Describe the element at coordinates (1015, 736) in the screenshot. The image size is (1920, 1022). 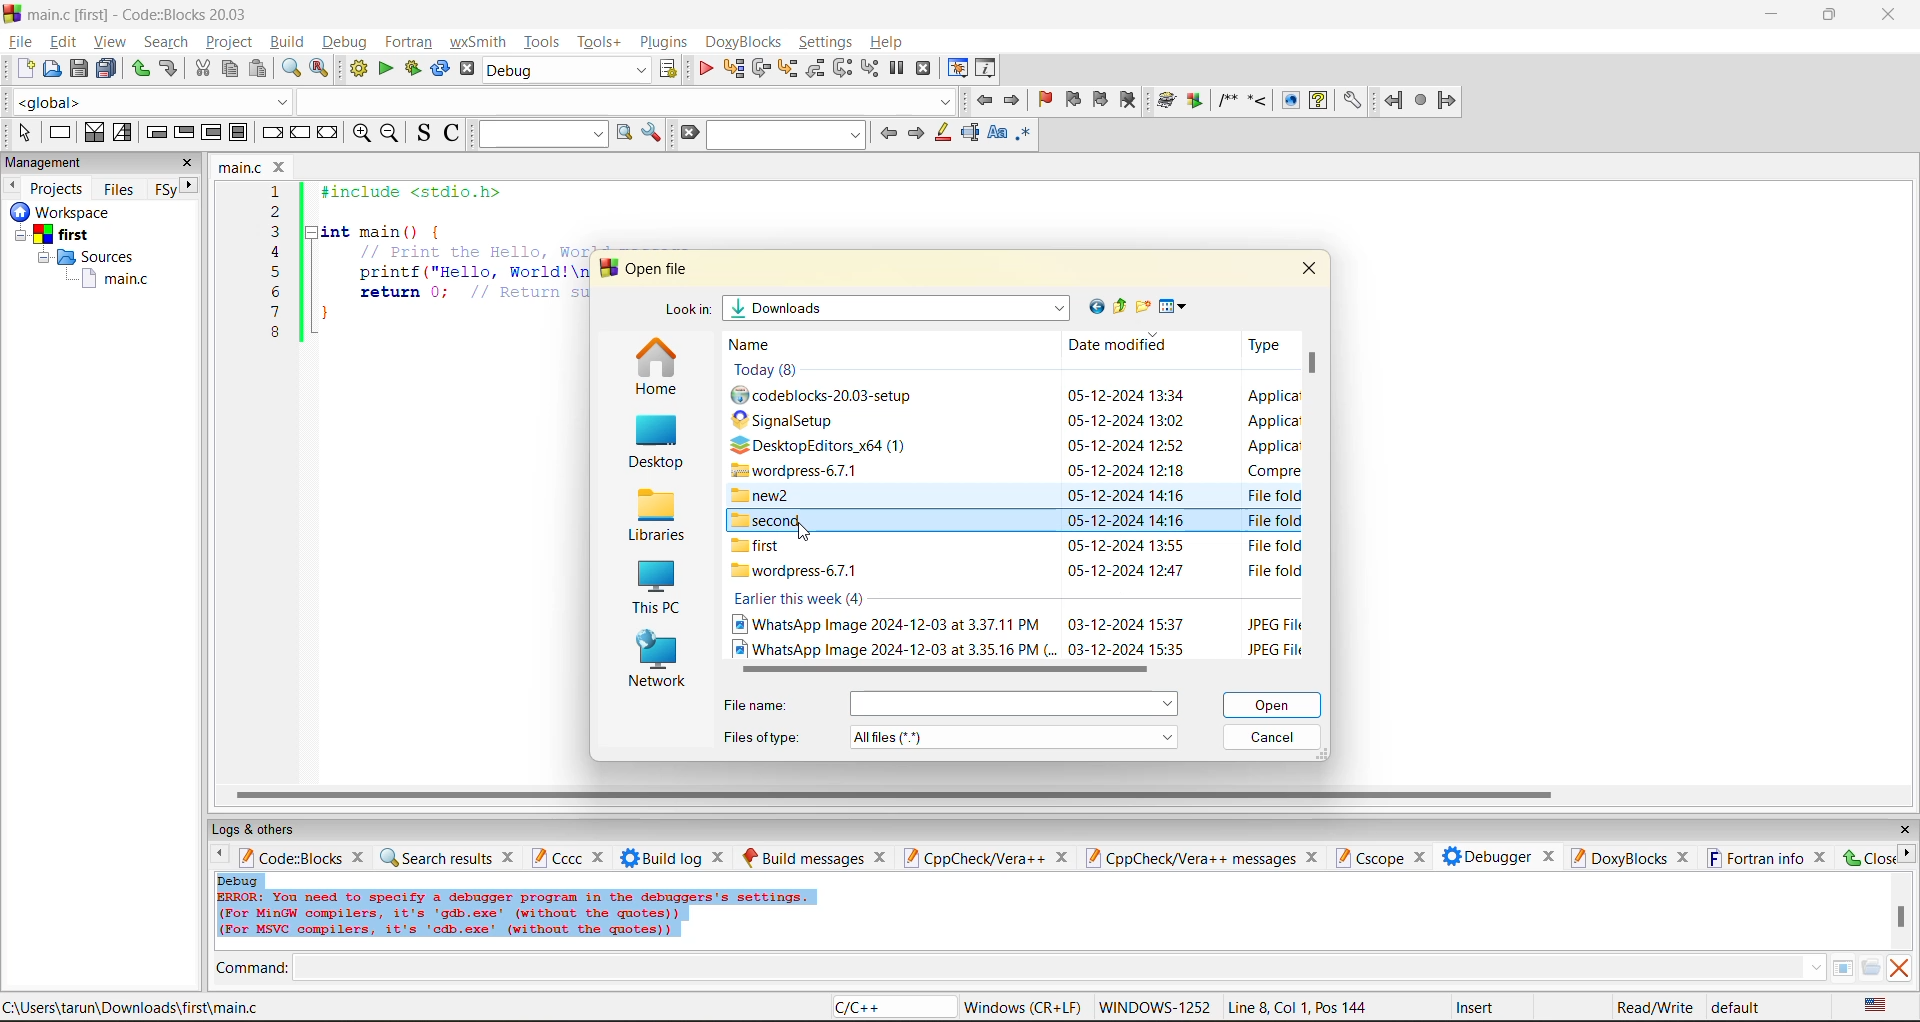
I see `file type menu` at that location.